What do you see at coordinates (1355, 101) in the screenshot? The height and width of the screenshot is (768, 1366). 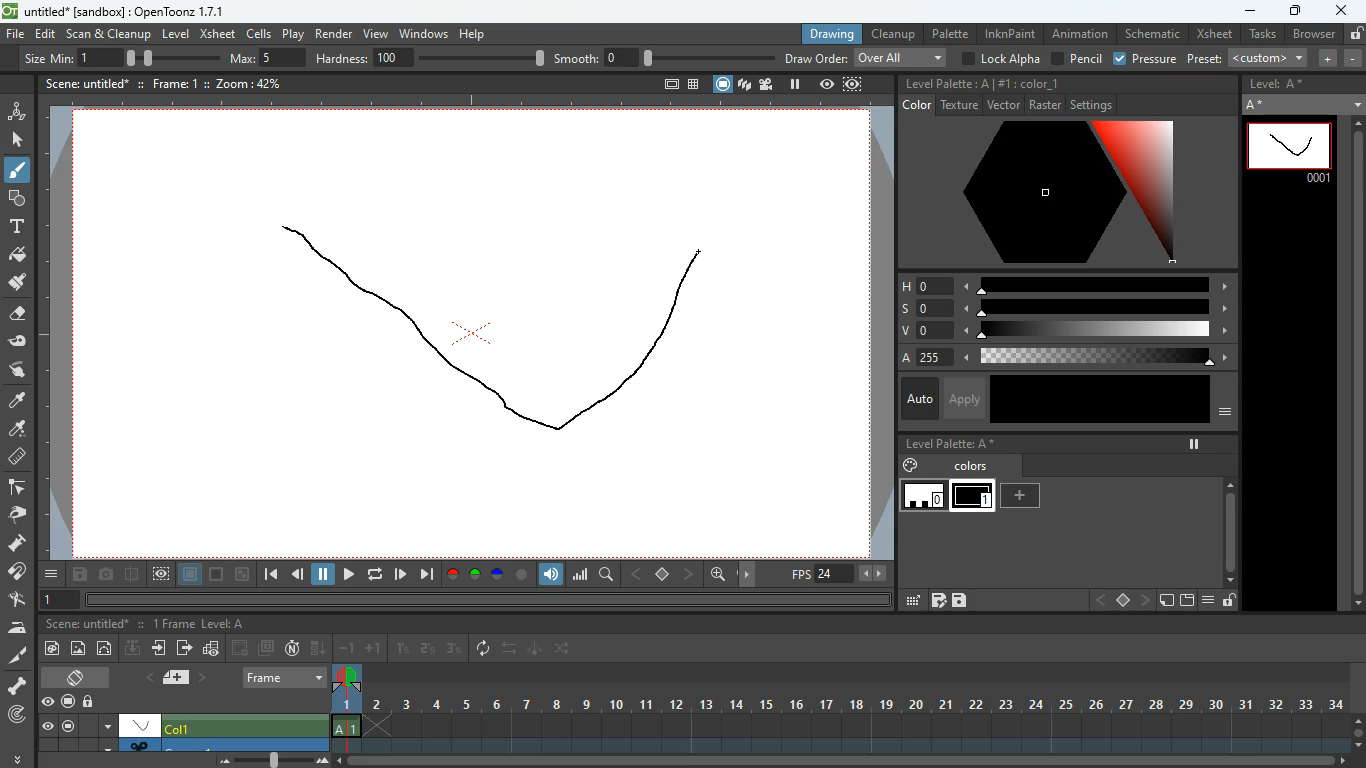 I see `expand` at bounding box center [1355, 101].